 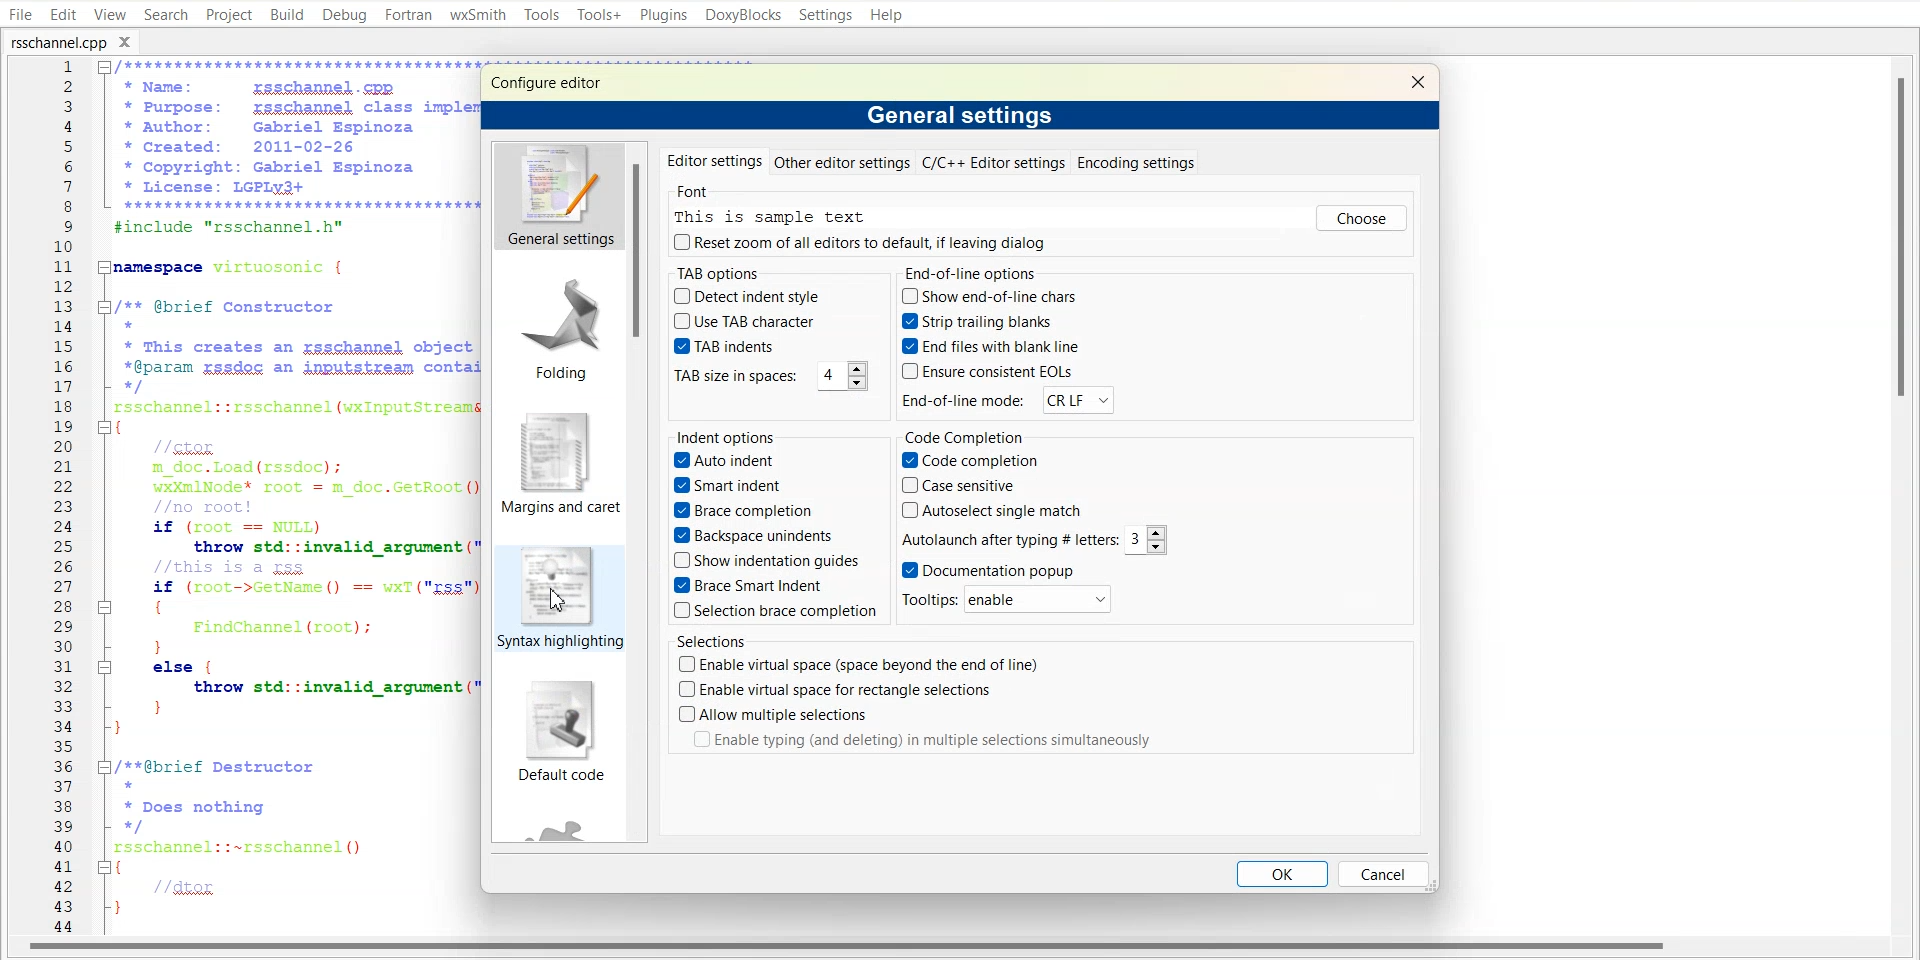 What do you see at coordinates (771, 378) in the screenshot?
I see `TAB size in spaces` at bounding box center [771, 378].